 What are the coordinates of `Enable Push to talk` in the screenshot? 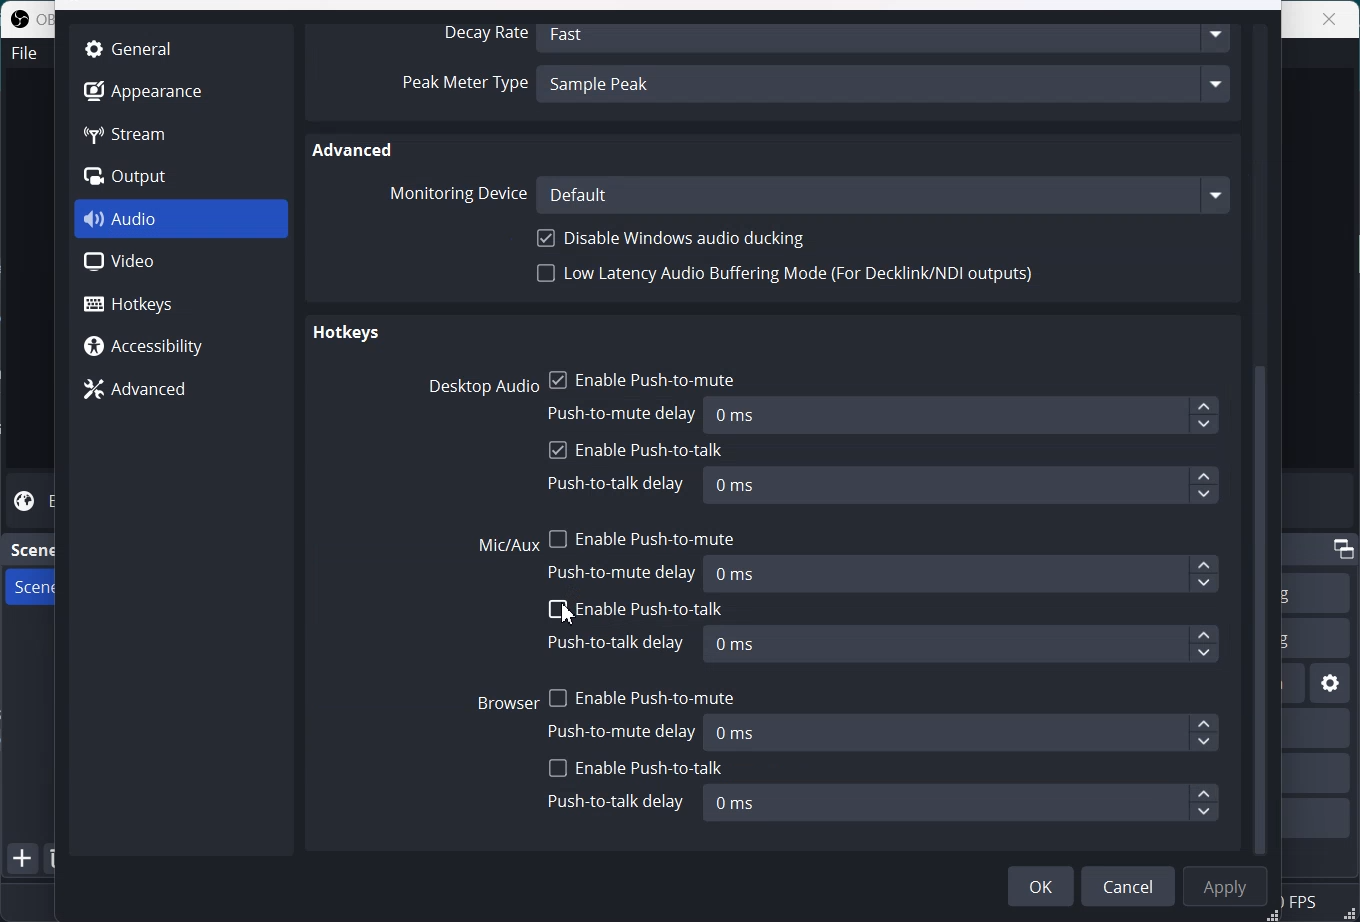 It's located at (637, 451).